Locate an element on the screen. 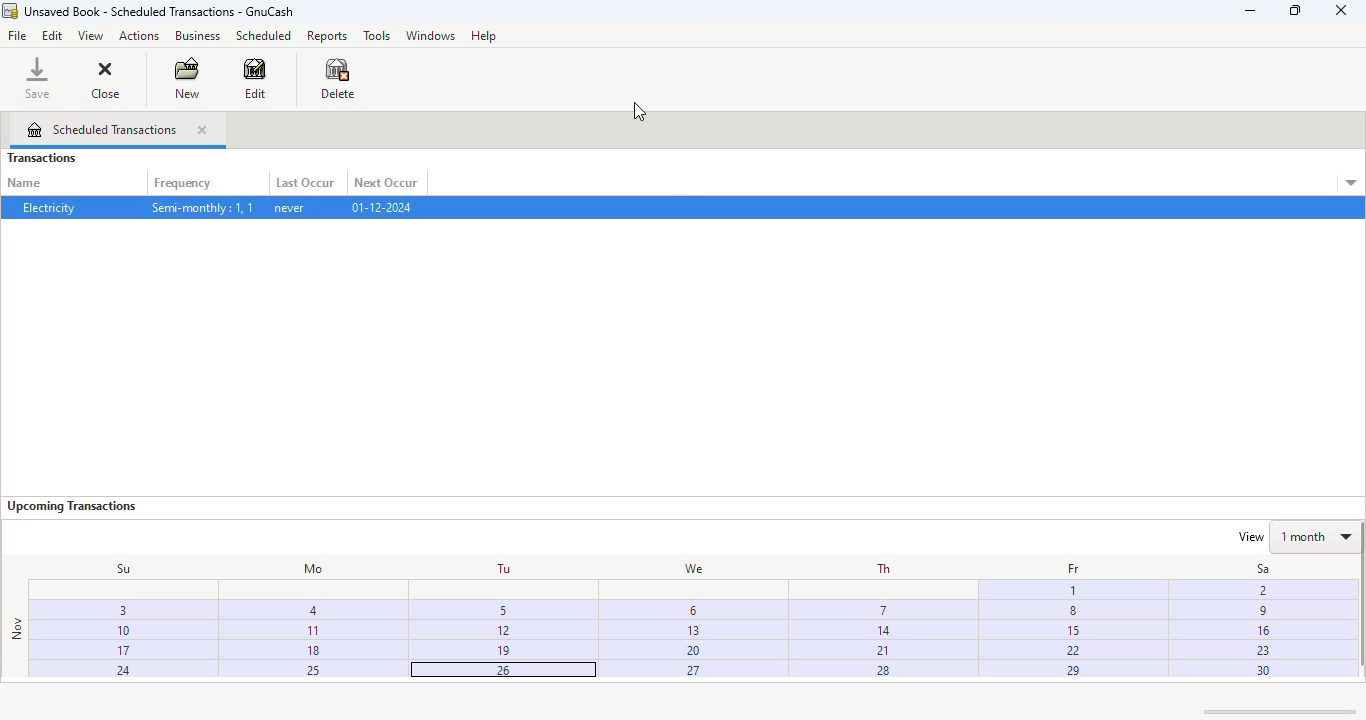 The width and height of the screenshot is (1366, 720). 4 is located at coordinates (312, 609).